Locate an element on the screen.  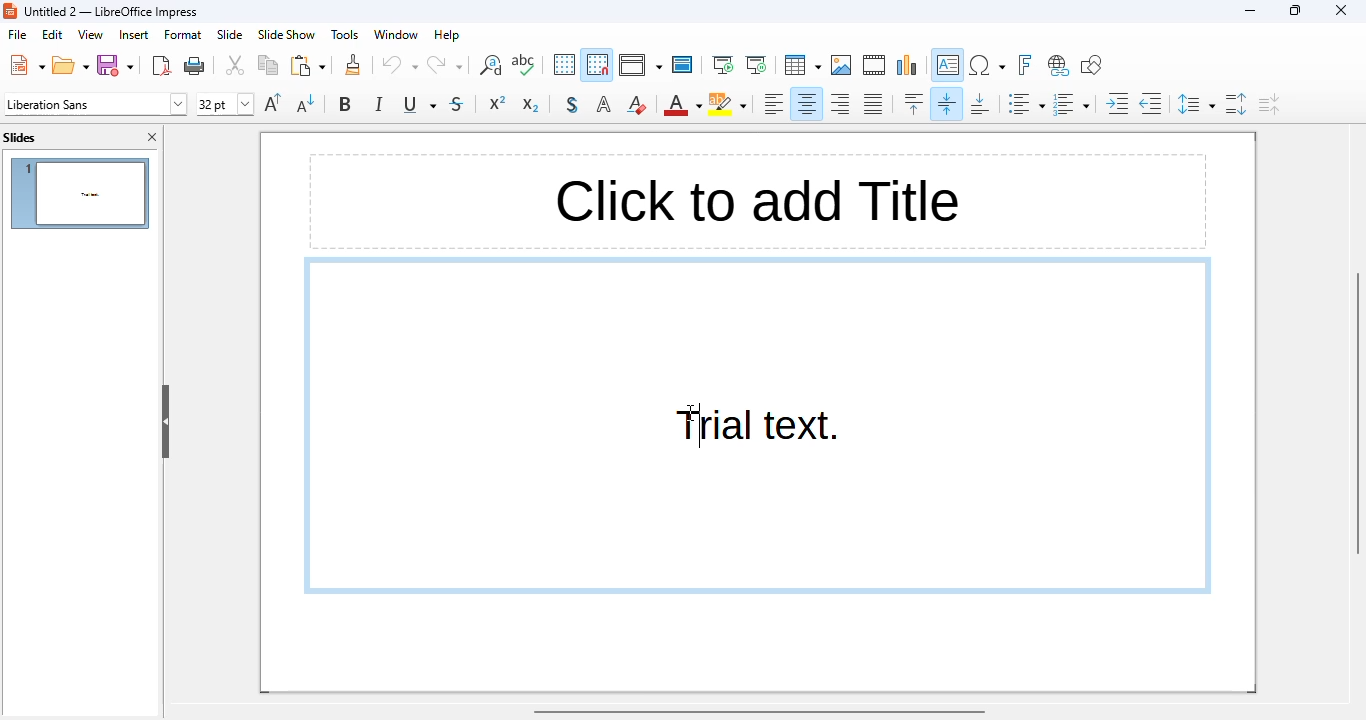
insert image is located at coordinates (842, 65).